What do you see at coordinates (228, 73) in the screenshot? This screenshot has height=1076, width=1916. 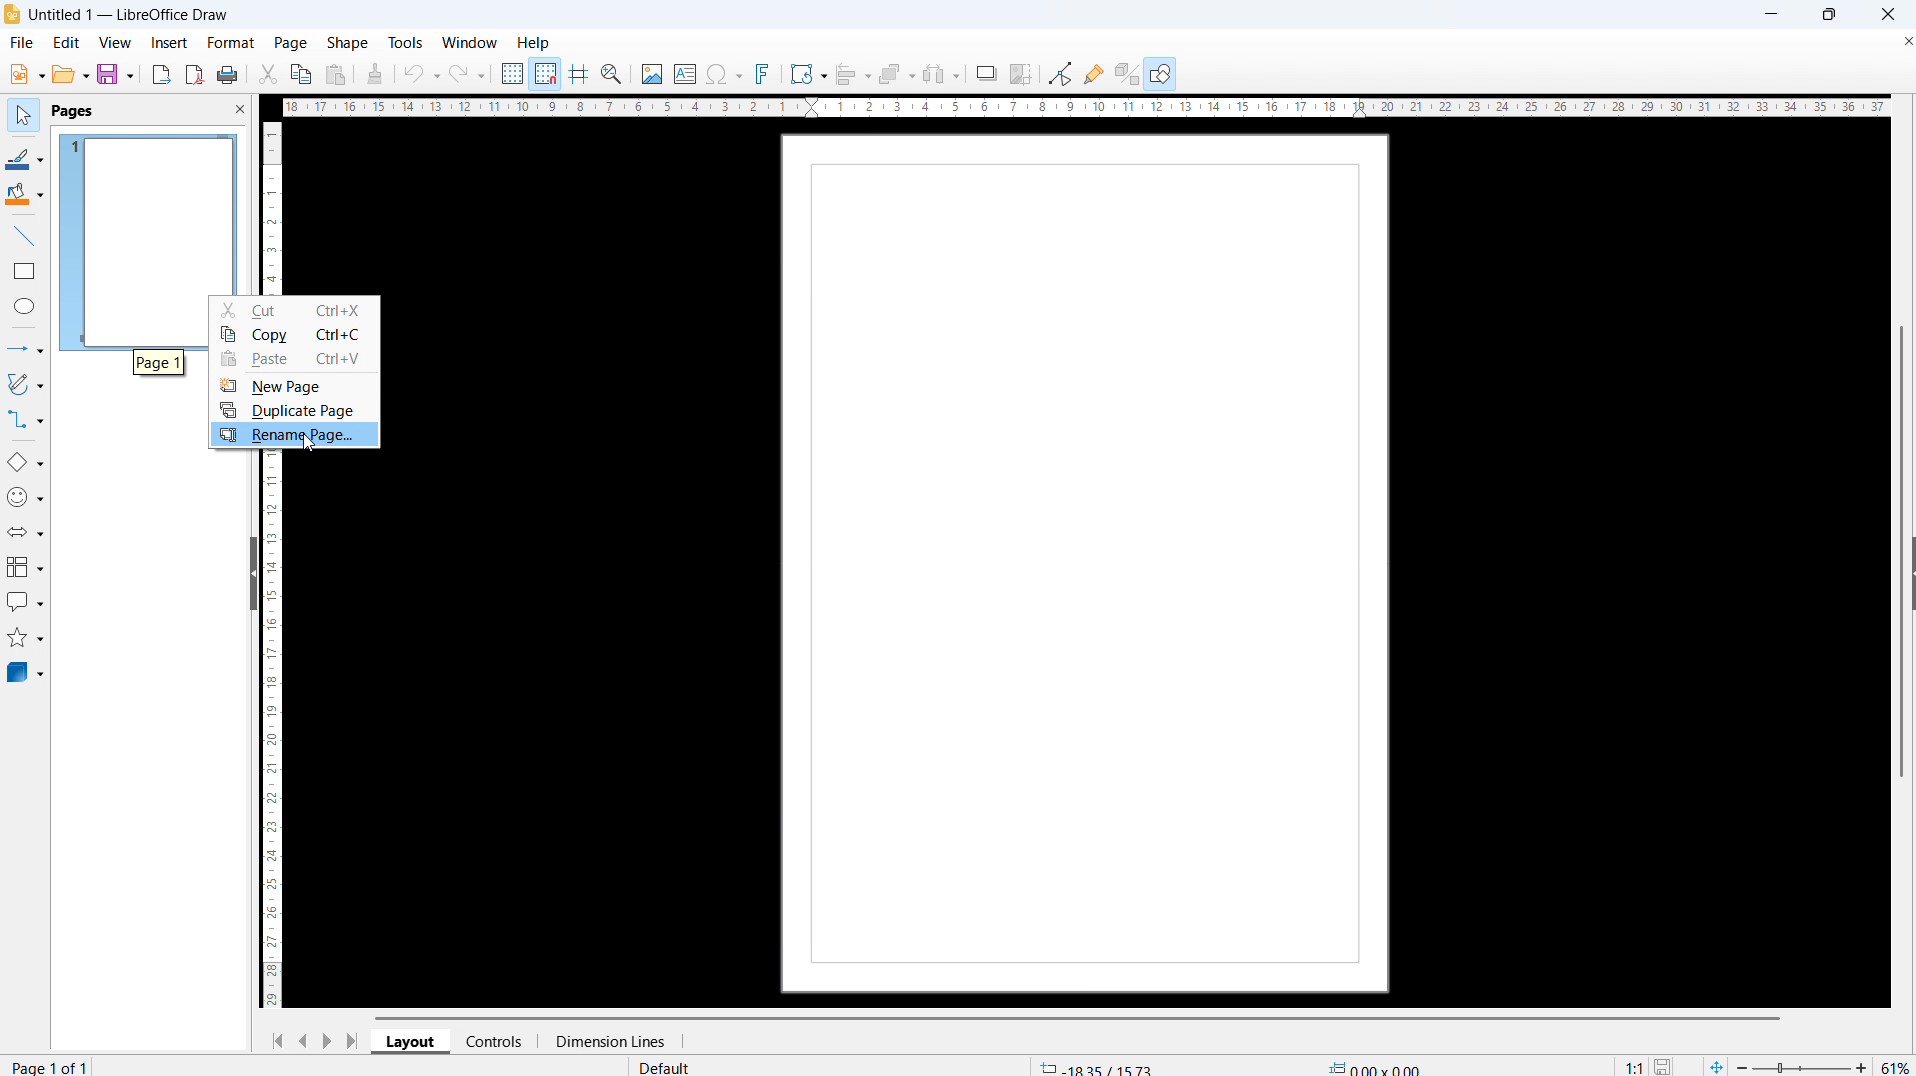 I see `print` at bounding box center [228, 73].